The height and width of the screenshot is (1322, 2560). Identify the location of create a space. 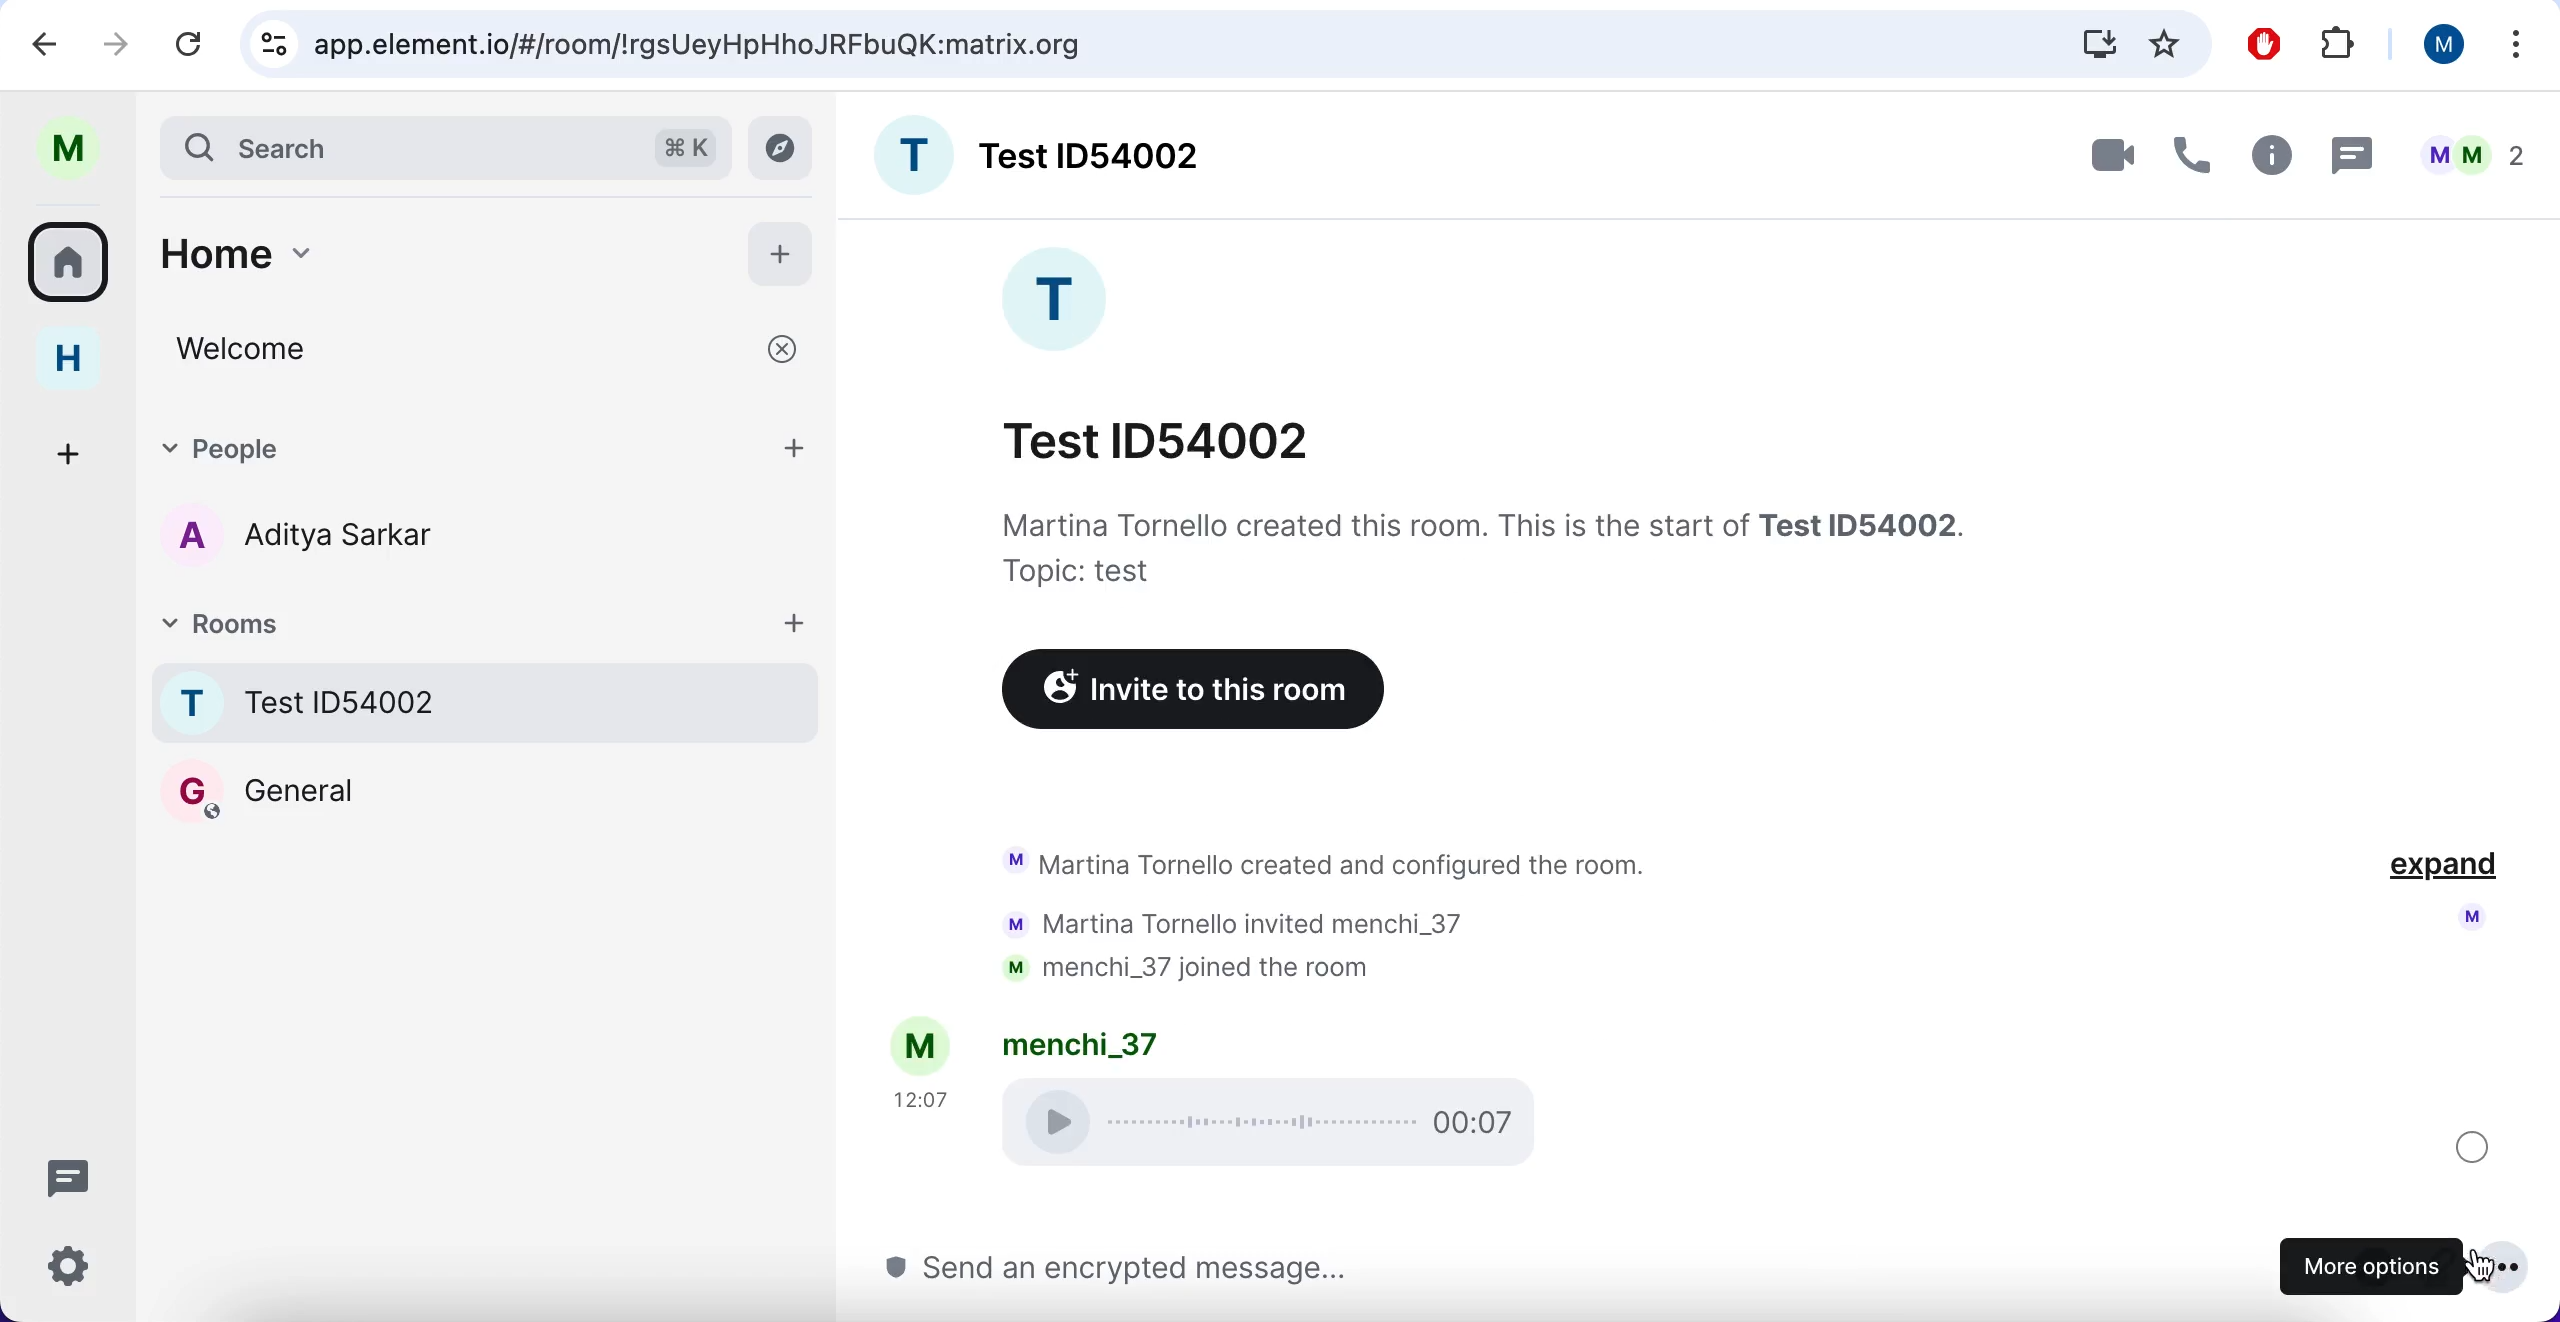
(72, 452).